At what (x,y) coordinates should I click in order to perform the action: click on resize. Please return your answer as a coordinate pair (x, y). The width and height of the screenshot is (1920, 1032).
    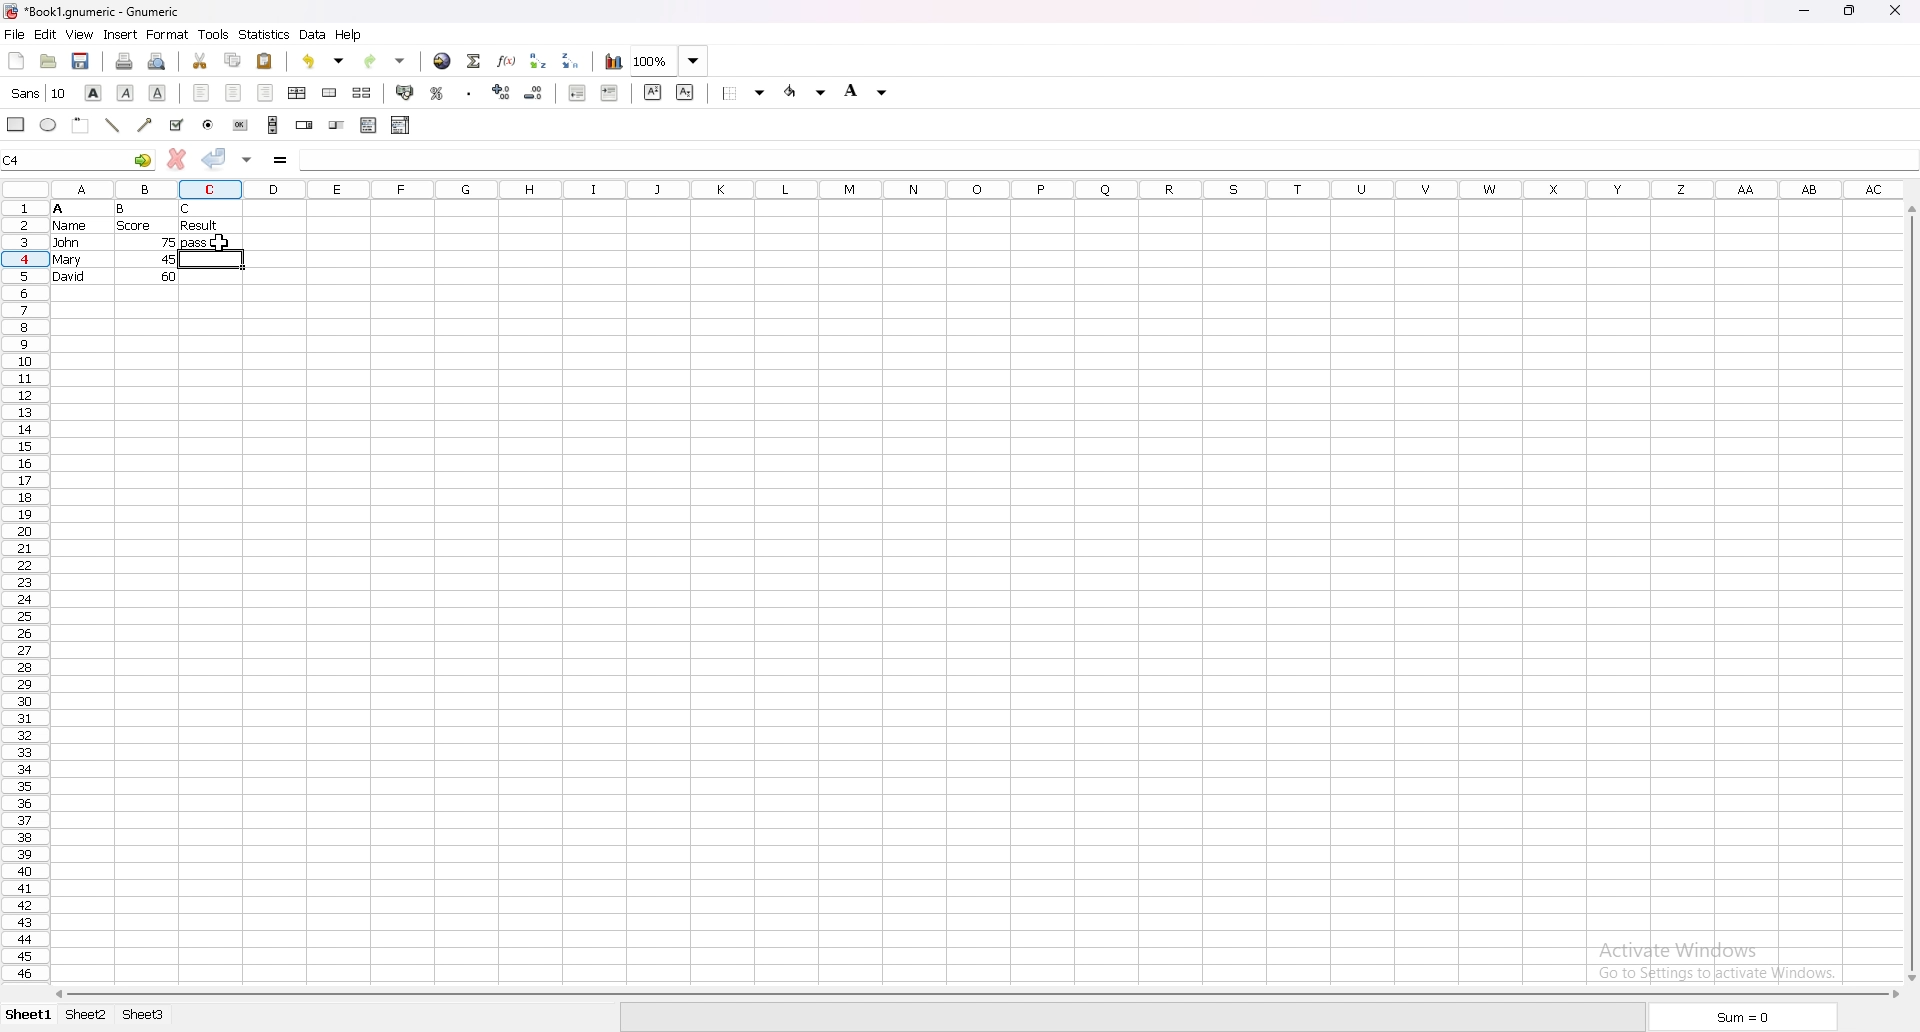
    Looking at the image, I should click on (1854, 11).